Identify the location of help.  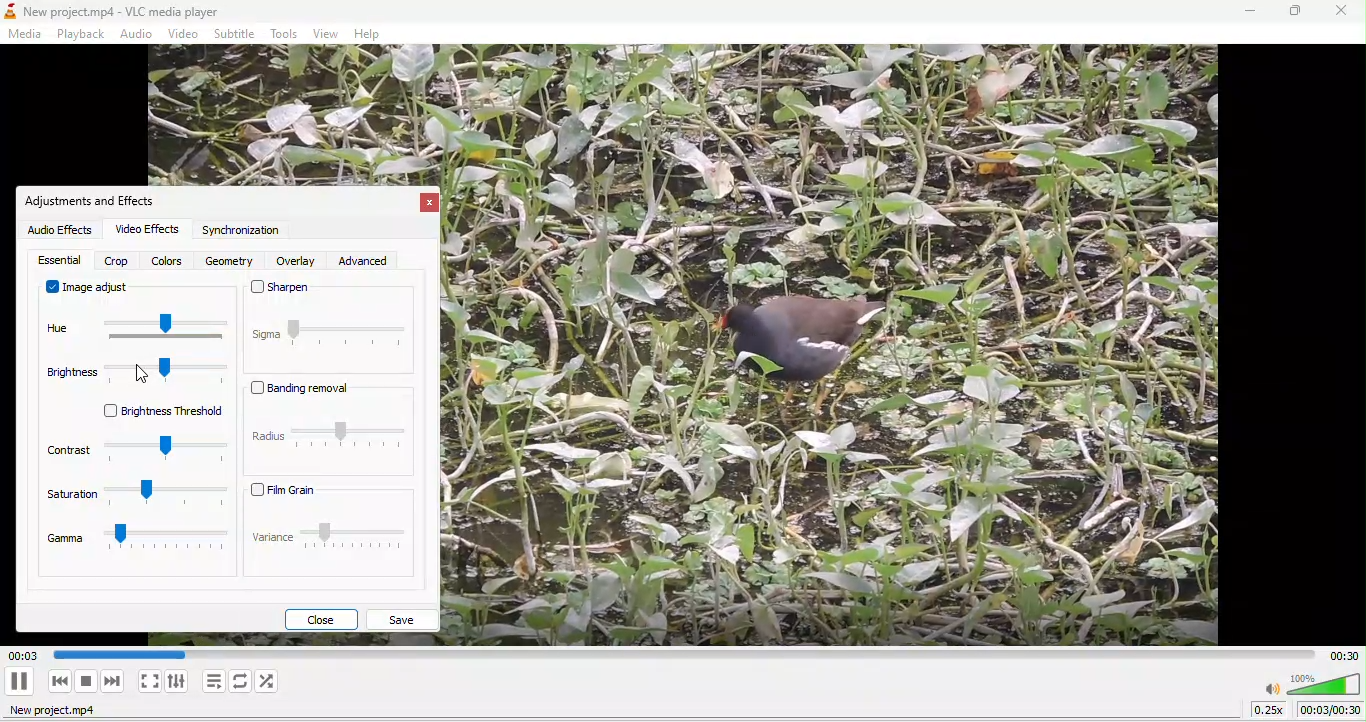
(373, 35).